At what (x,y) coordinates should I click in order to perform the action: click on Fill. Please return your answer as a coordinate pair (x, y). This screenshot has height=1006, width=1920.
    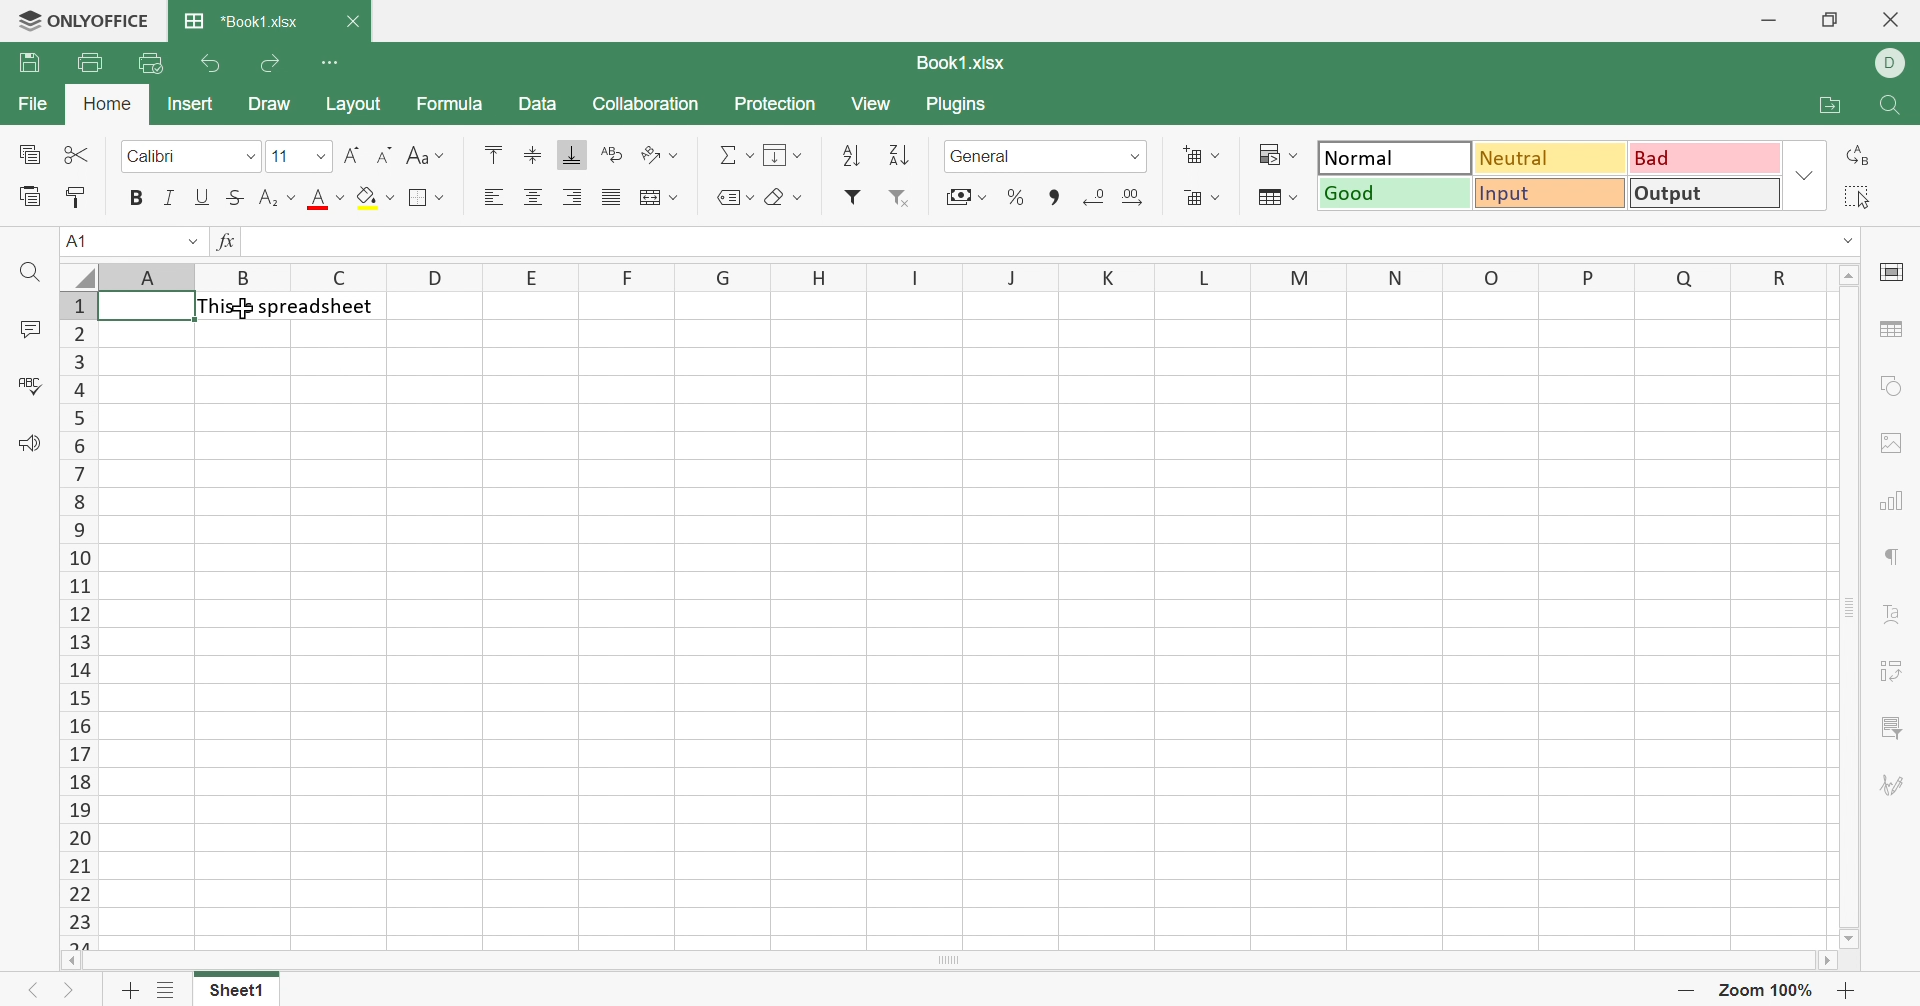
    Looking at the image, I should click on (779, 157).